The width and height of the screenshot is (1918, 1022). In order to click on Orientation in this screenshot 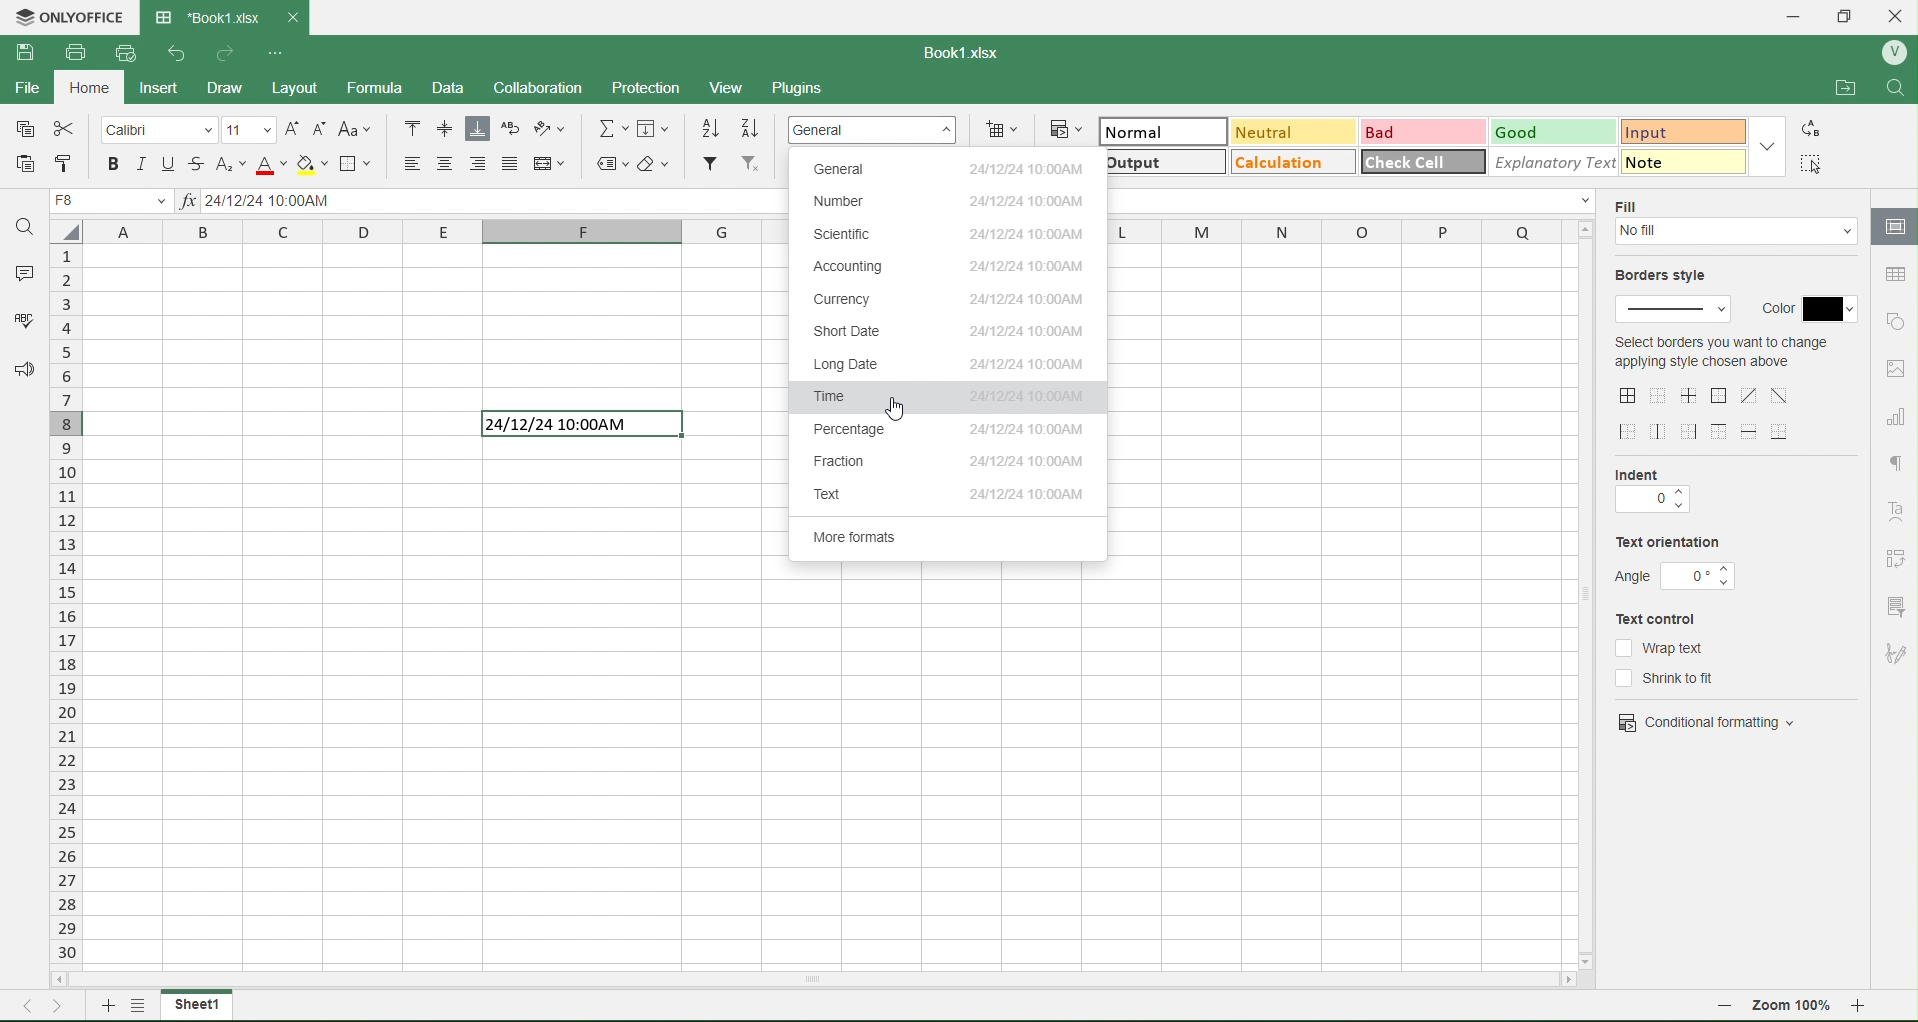, I will do `click(557, 130)`.